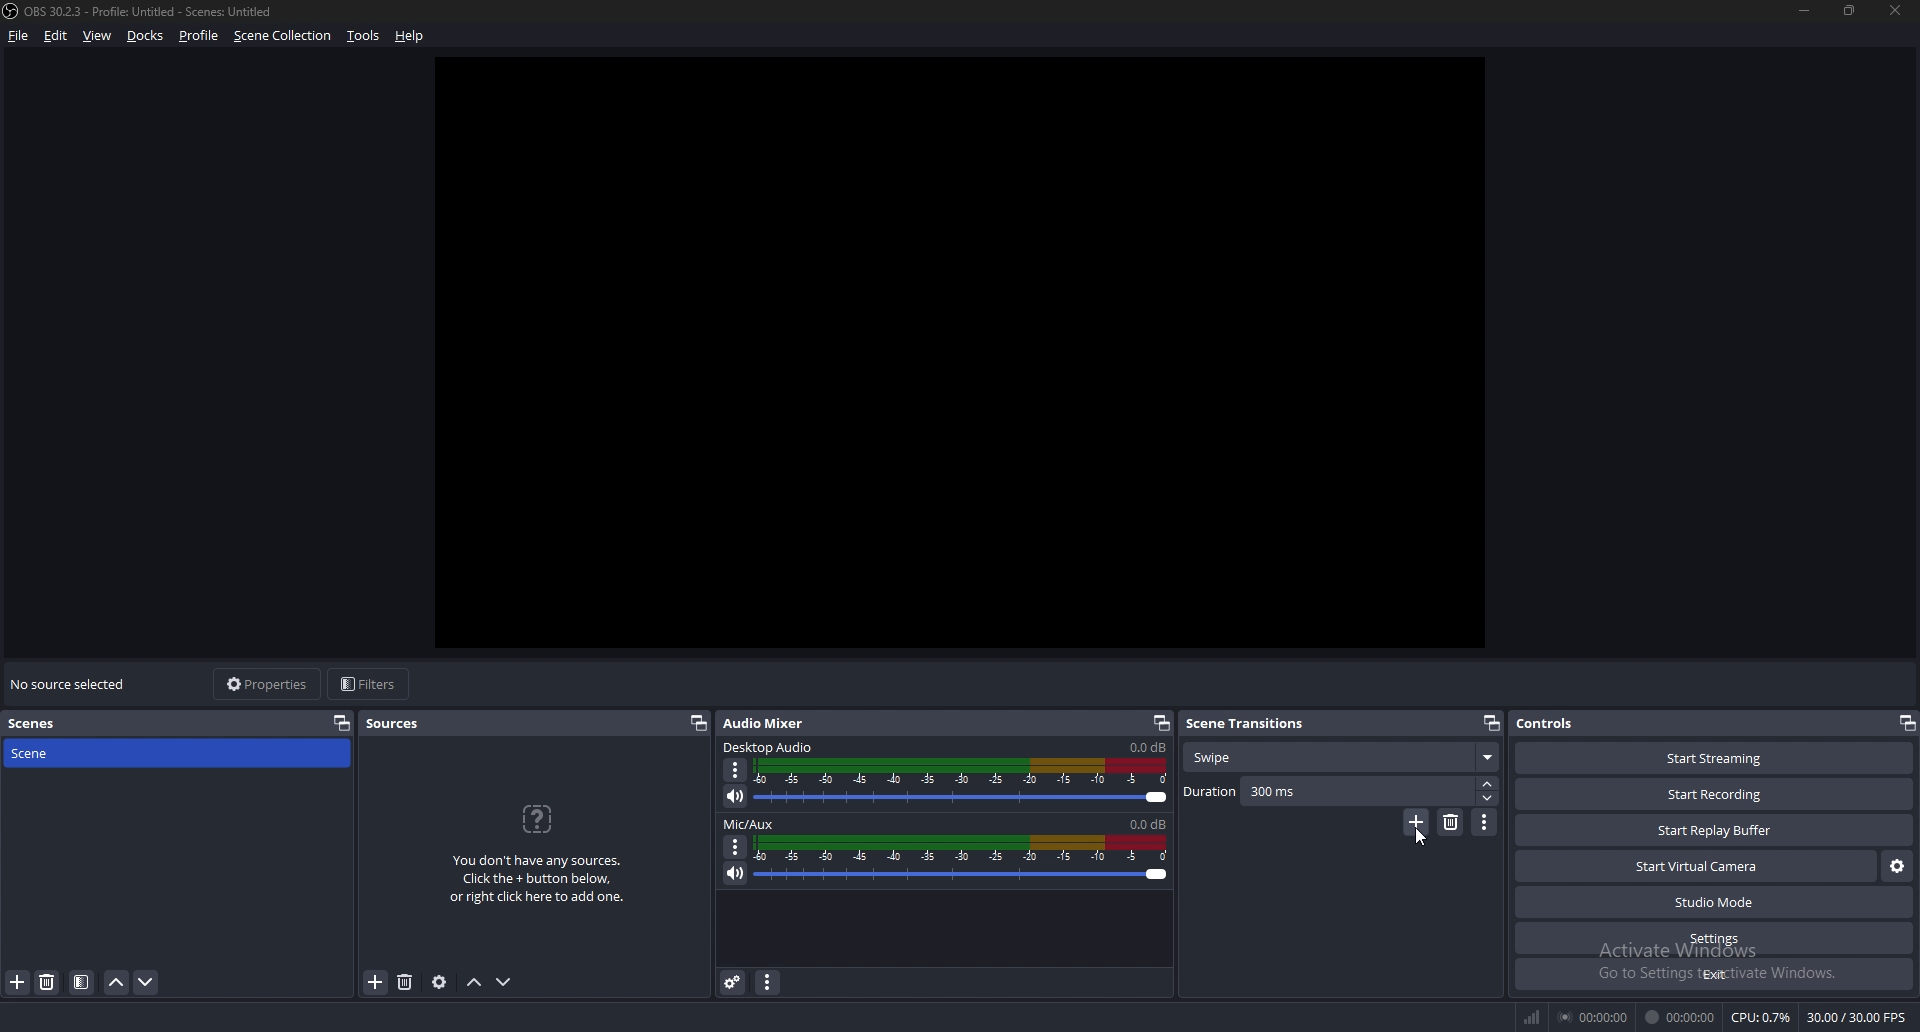 The height and width of the screenshot is (1032, 1920). What do you see at coordinates (1715, 830) in the screenshot?
I see `start play buffer` at bounding box center [1715, 830].